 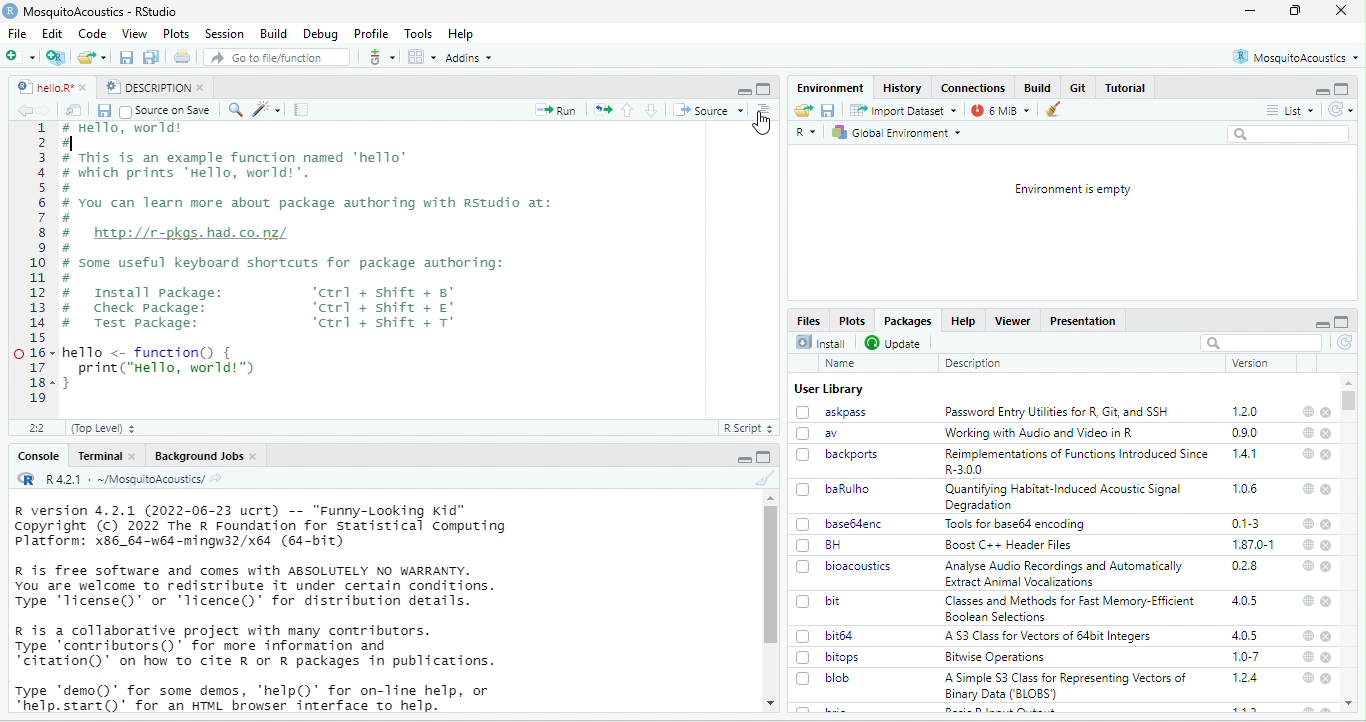 I want to click on forward, so click(x=47, y=110).